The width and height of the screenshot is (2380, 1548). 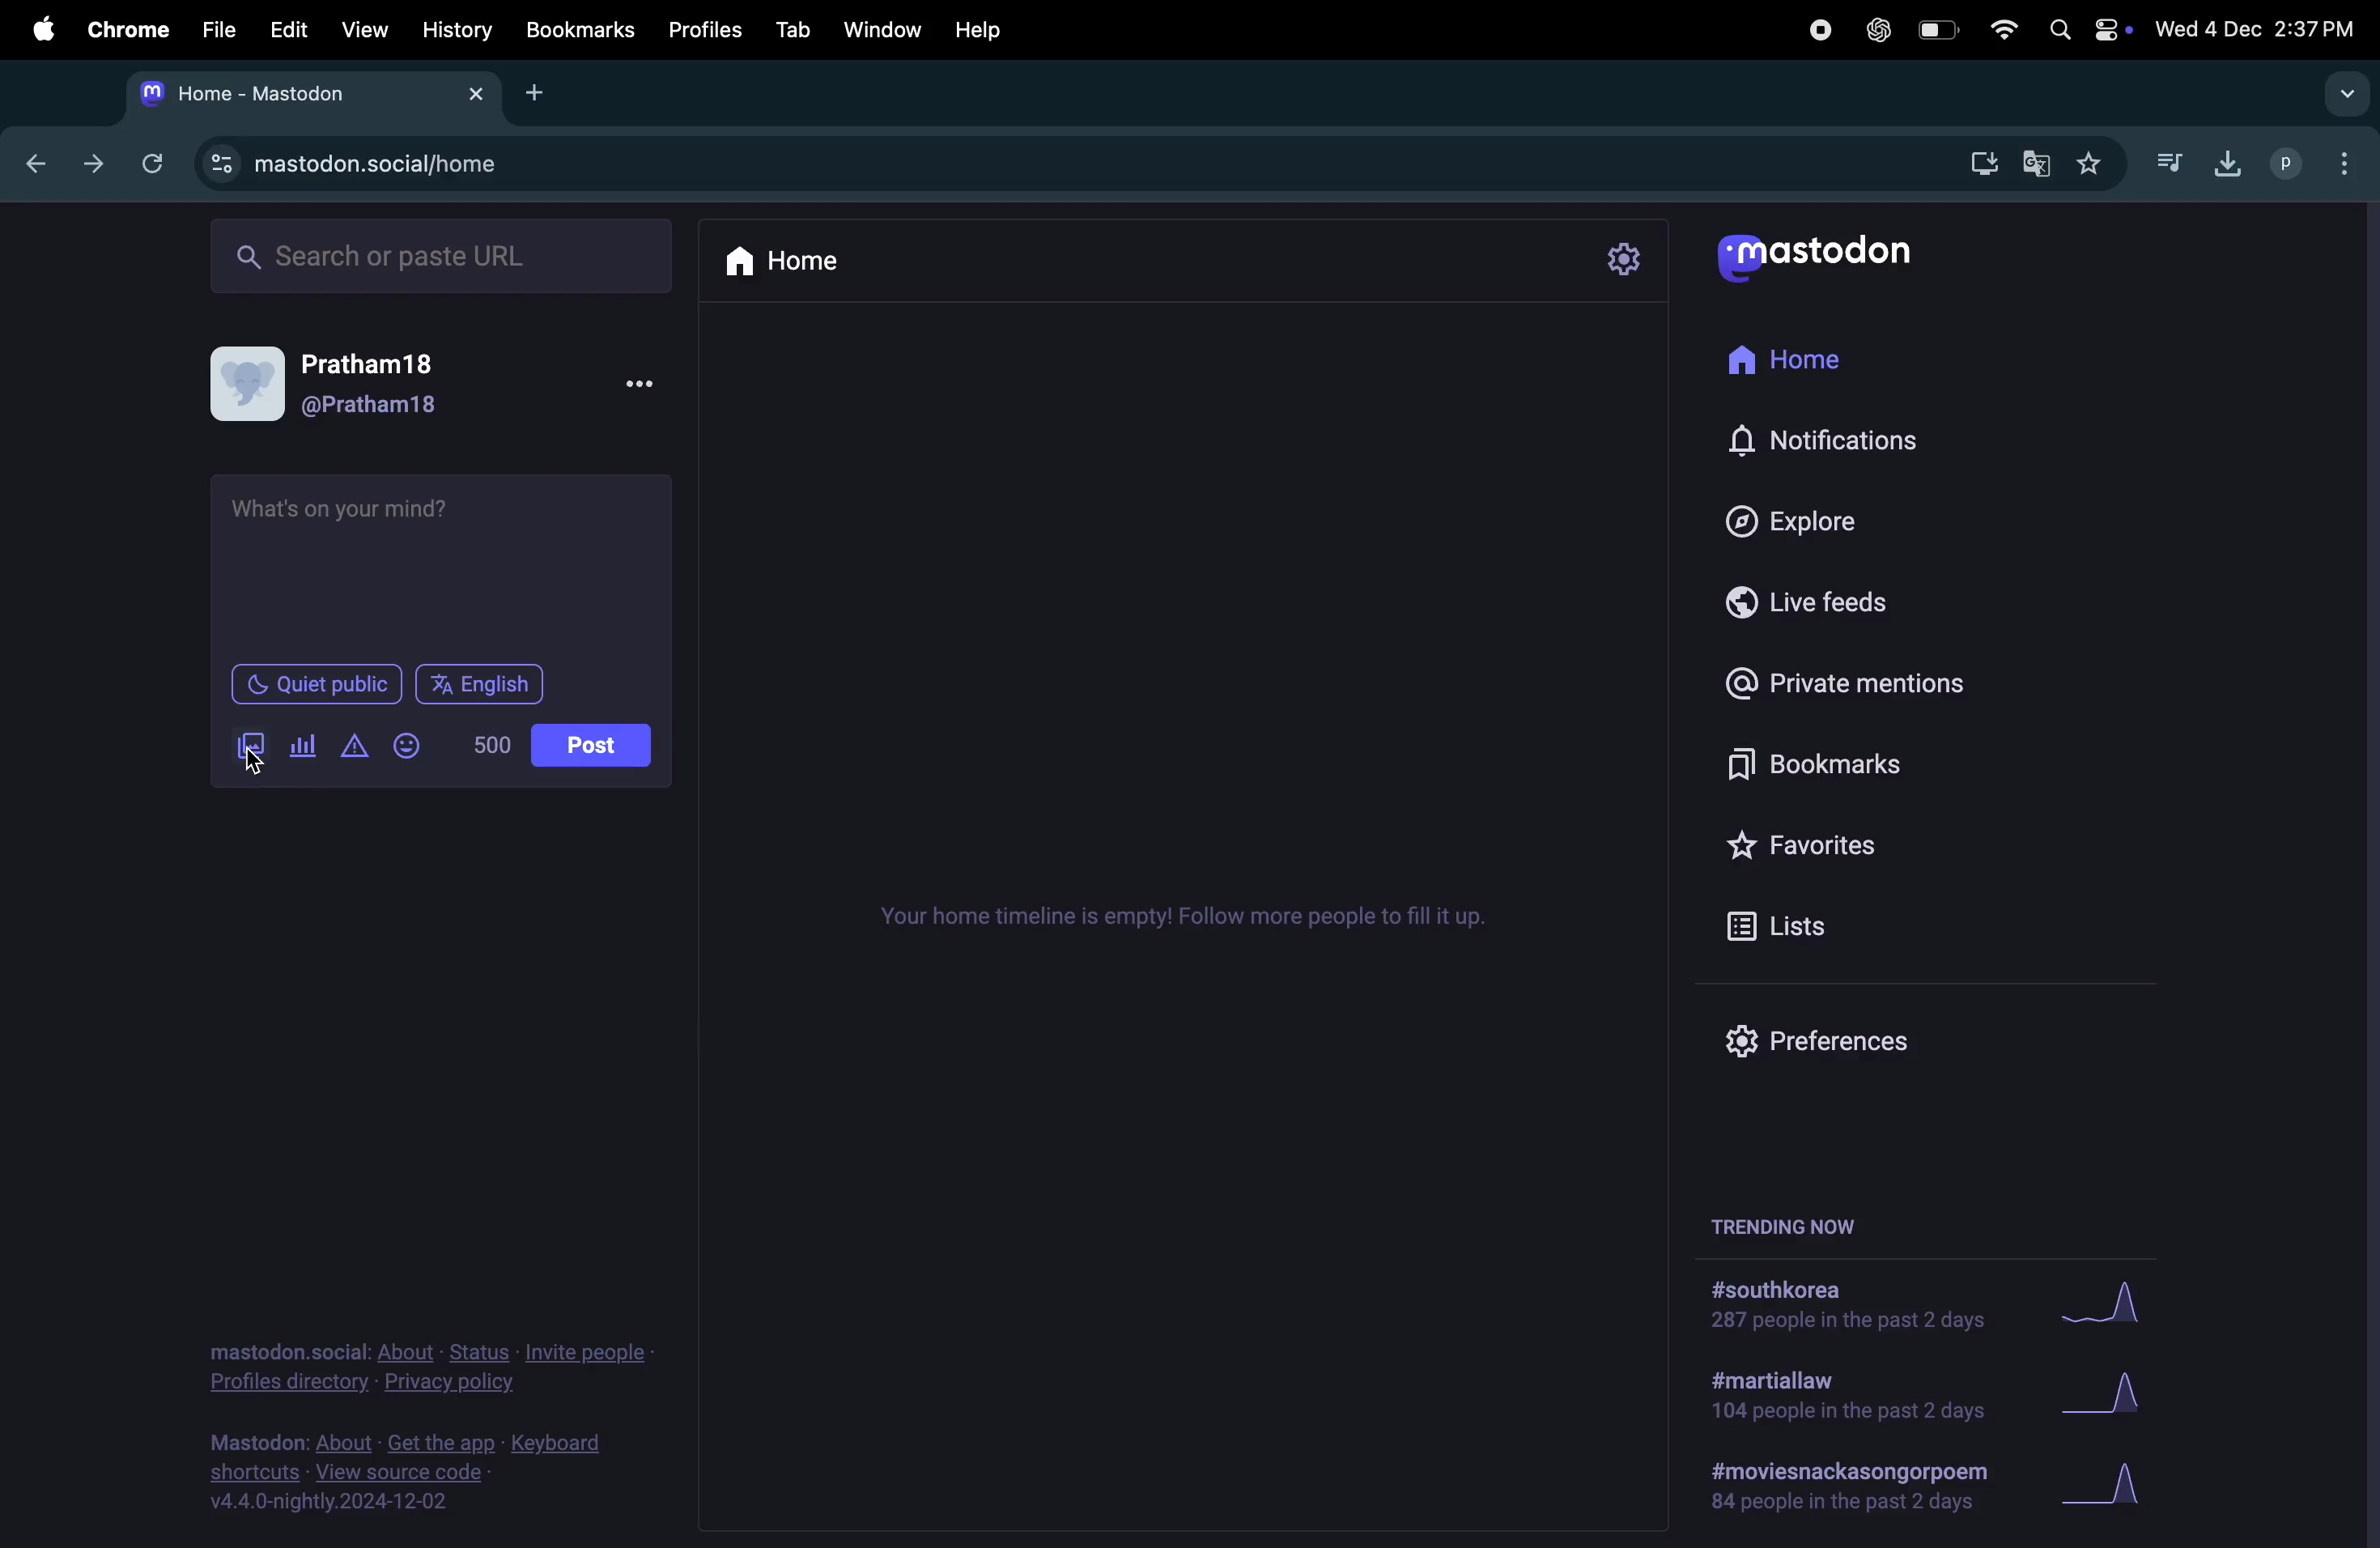 I want to click on chatgpt, so click(x=1875, y=29).